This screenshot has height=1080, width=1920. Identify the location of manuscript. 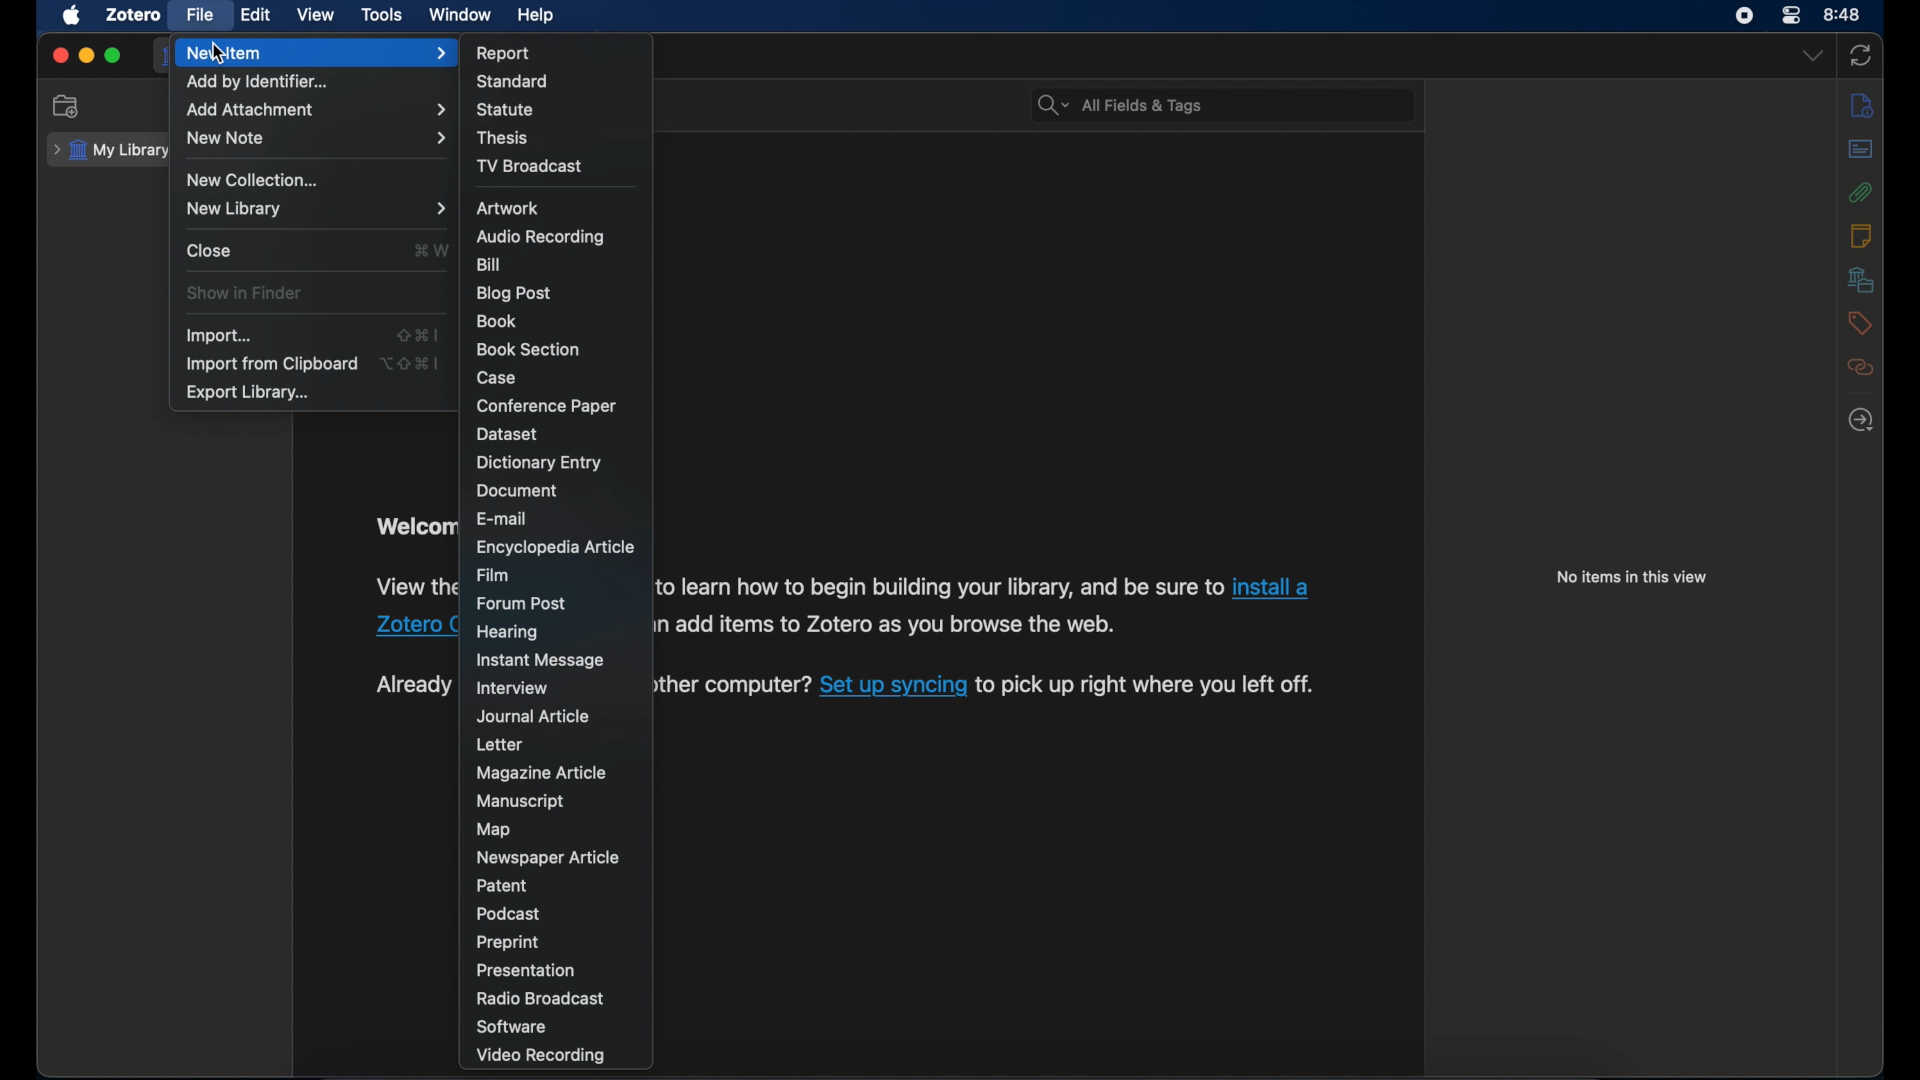
(522, 802).